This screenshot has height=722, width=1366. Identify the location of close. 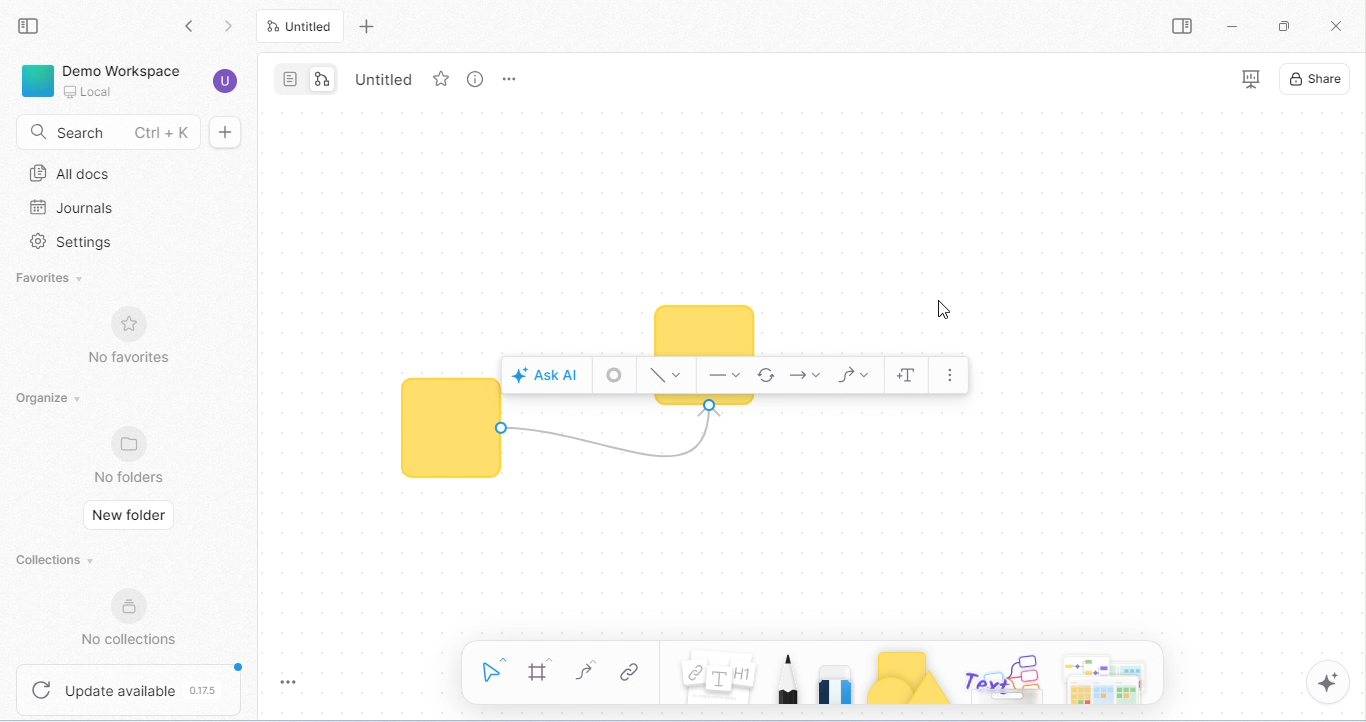
(1339, 26).